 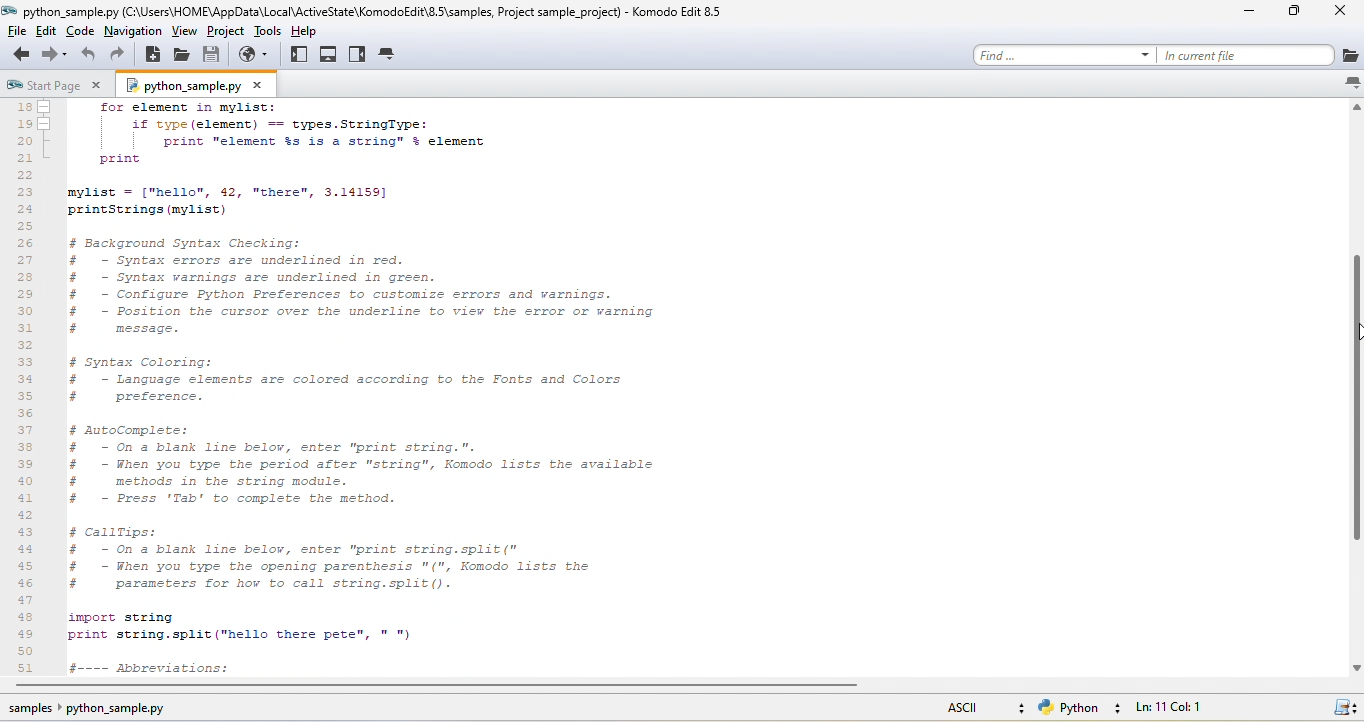 I want to click on title, so click(x=679, y=11).